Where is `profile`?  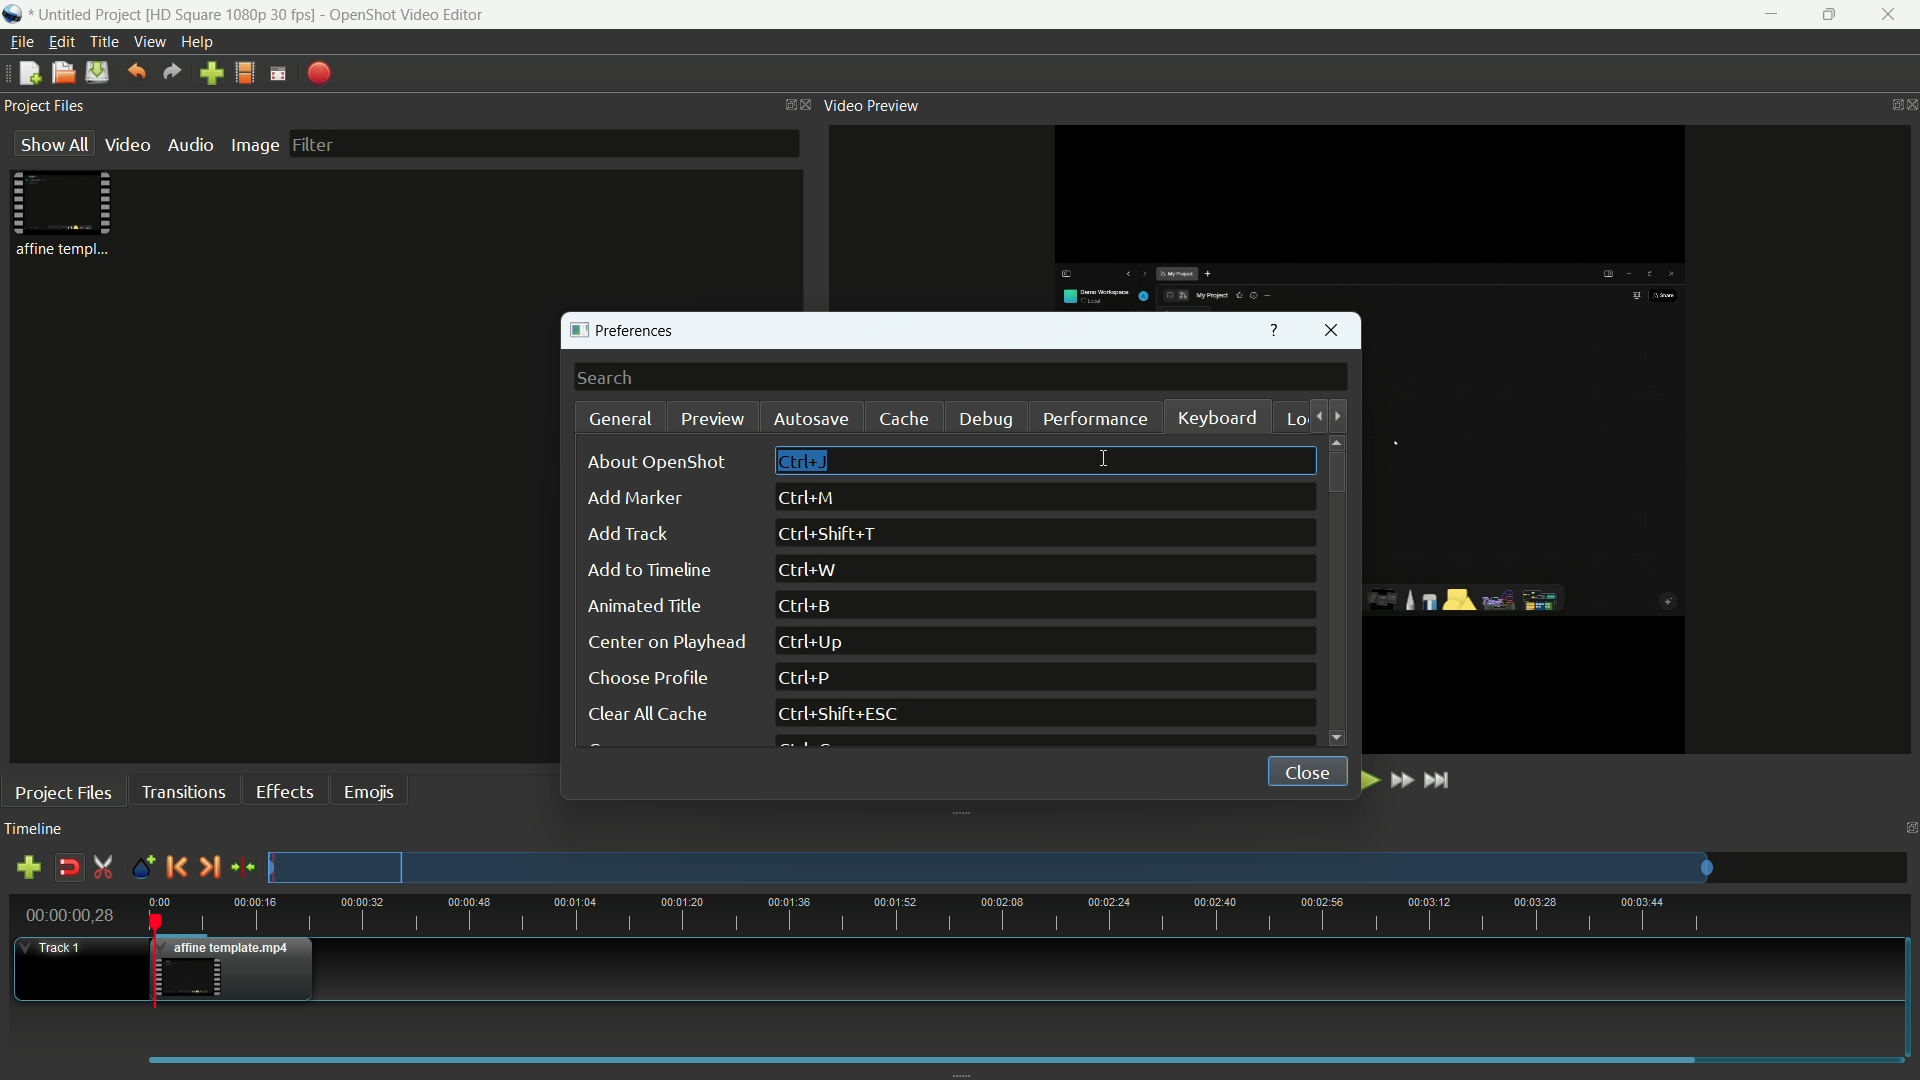 profile is located at coordinates (233, 14).